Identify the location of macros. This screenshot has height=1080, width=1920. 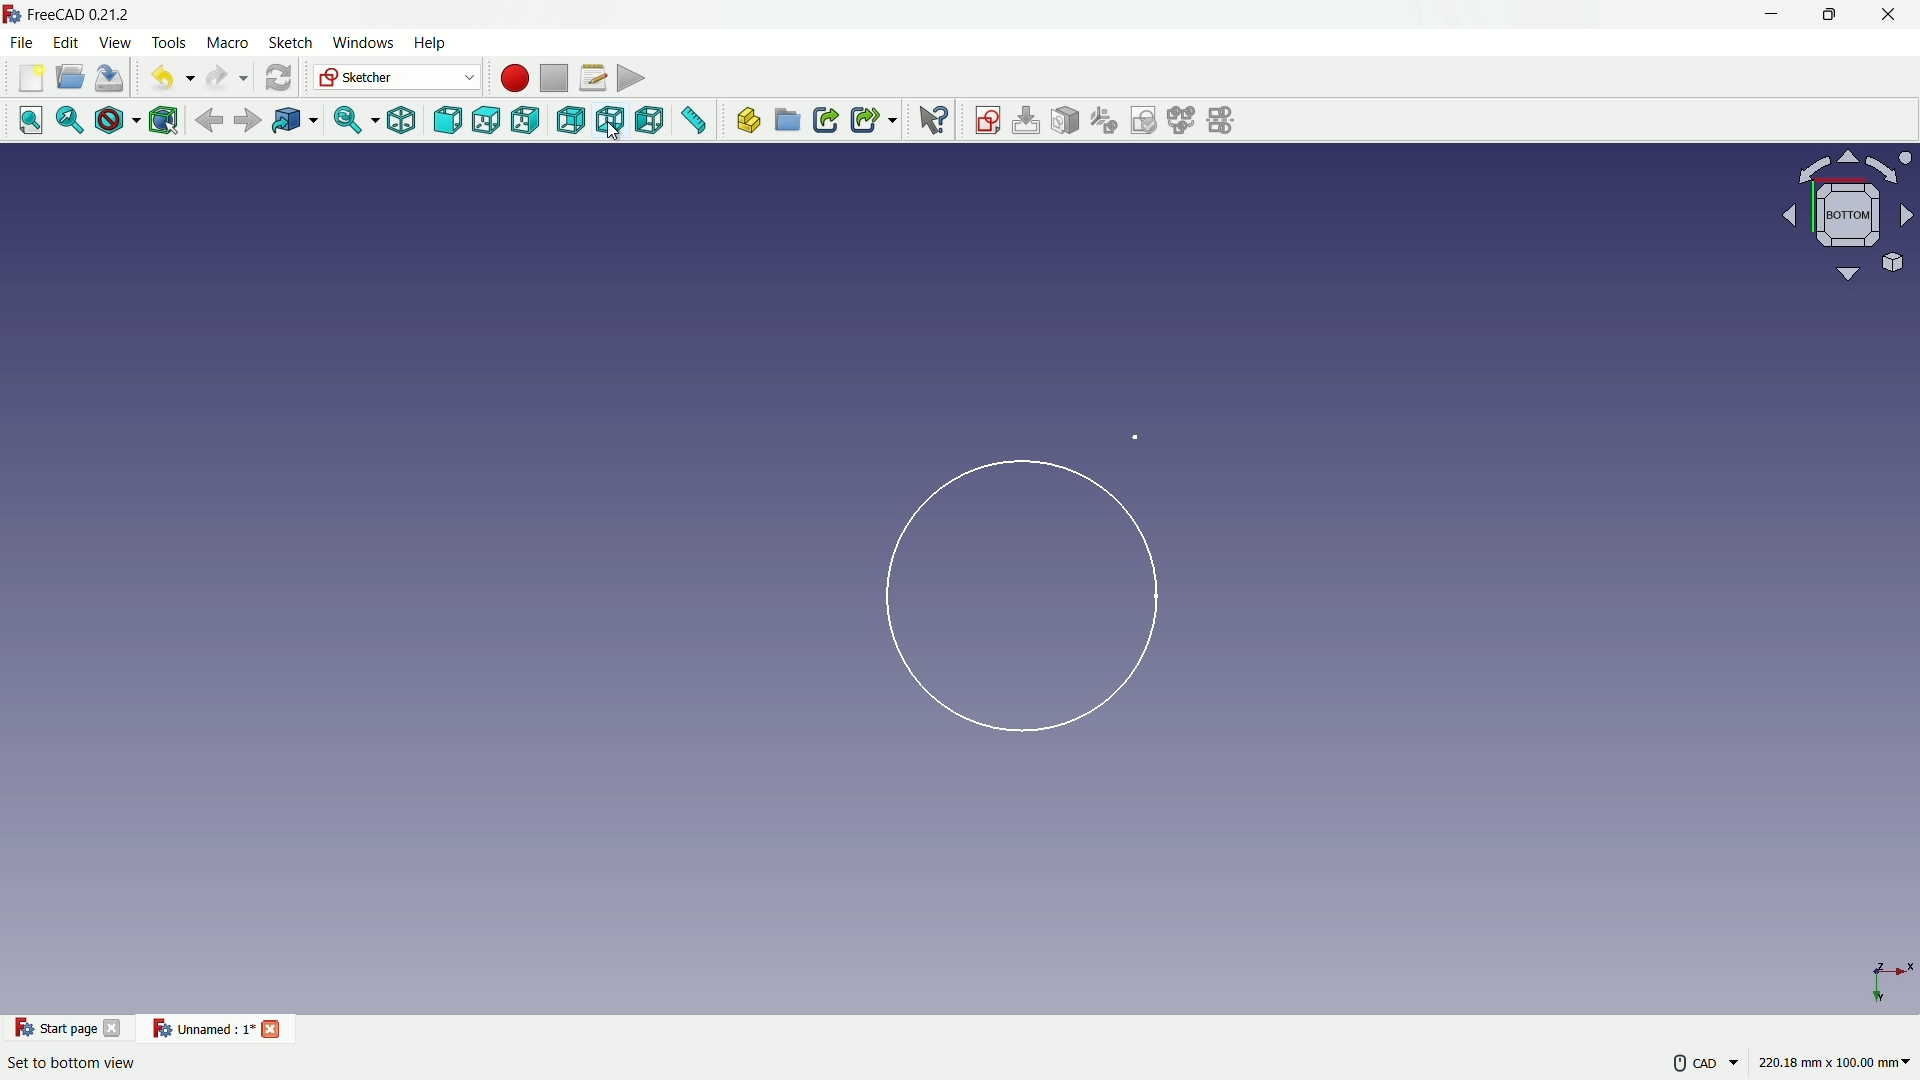
(592, 77).